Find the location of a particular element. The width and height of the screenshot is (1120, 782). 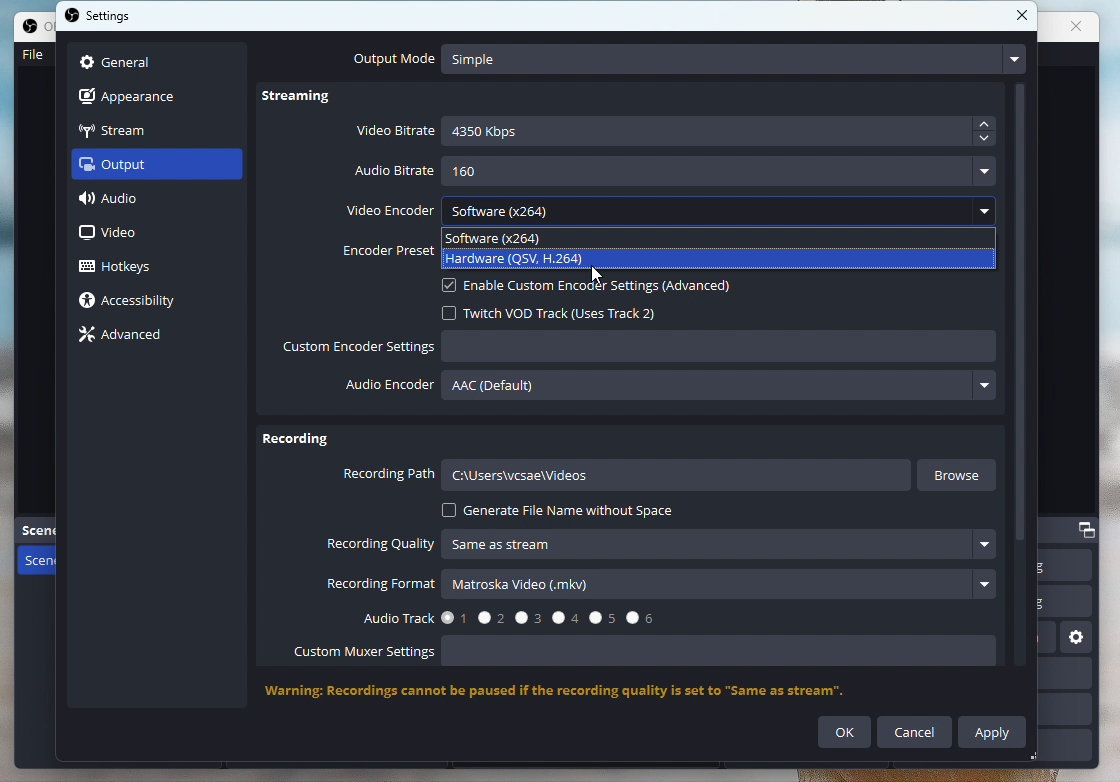

Streaming is located at coordinates (308, 100).